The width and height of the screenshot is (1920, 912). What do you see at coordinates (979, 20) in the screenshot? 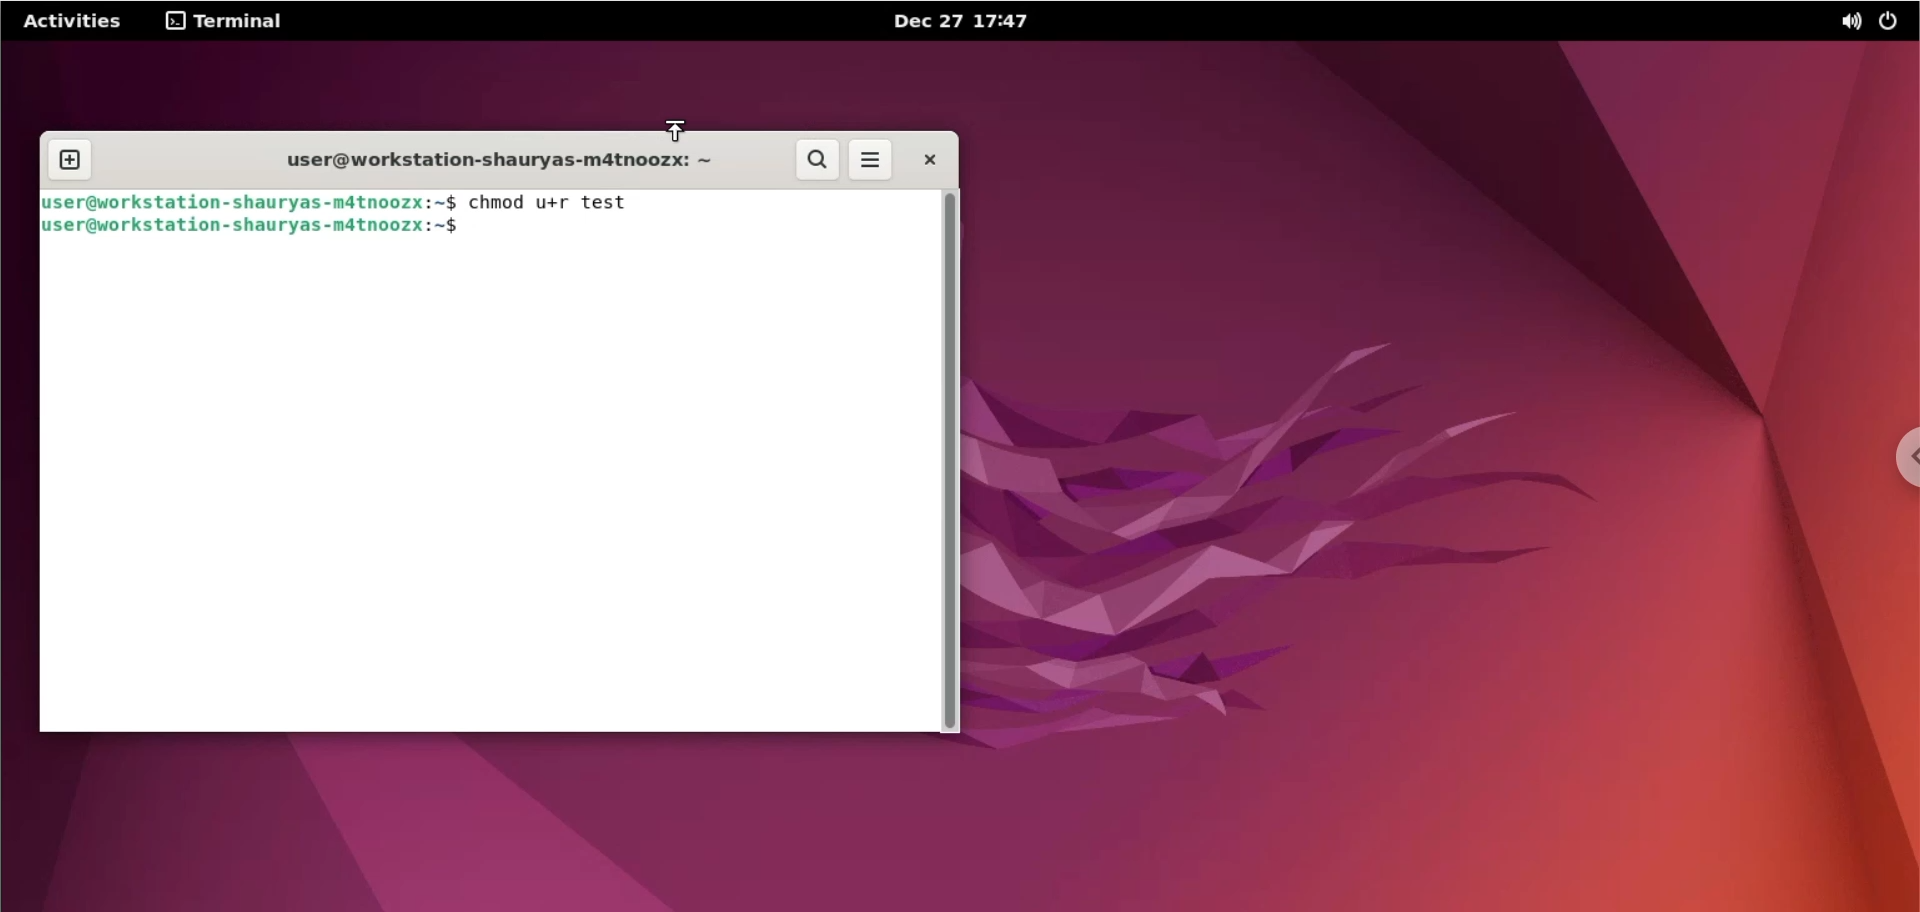
I see `Dec 27 17:47` at bounding box center [979, 20].